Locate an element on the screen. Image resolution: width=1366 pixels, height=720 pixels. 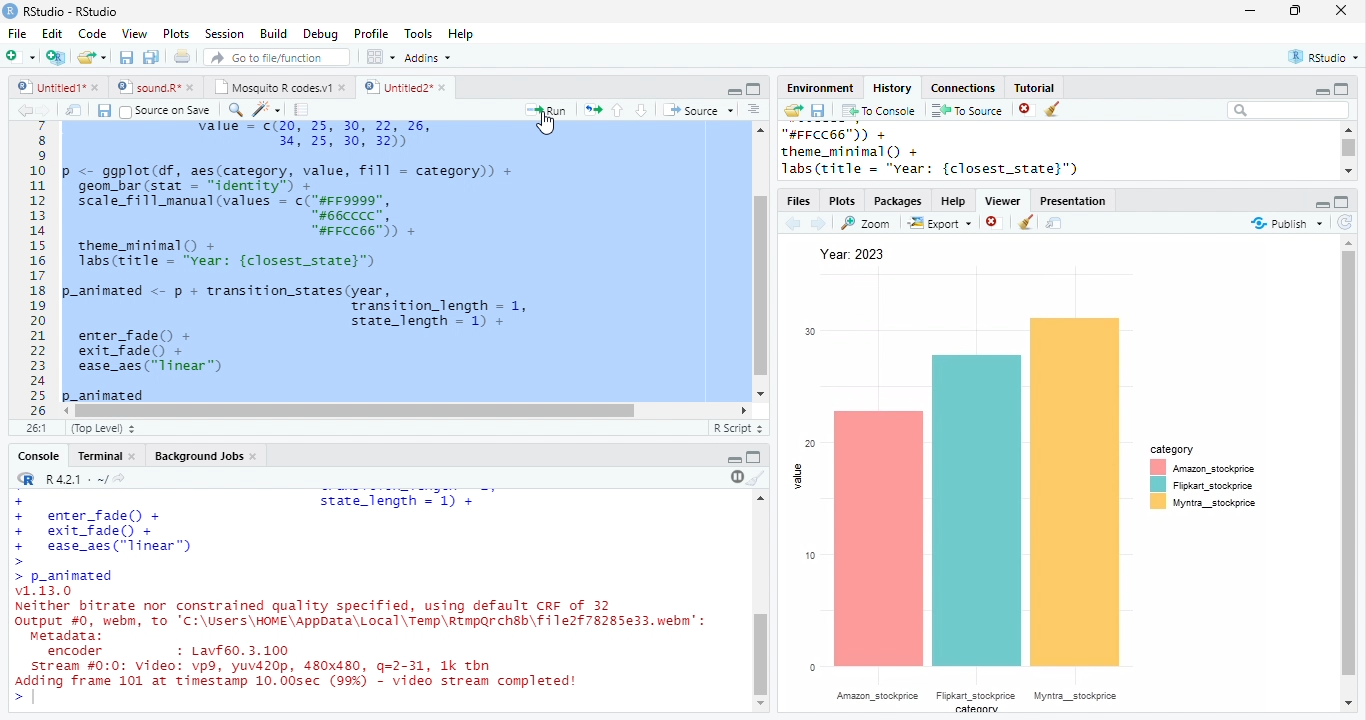
Run is located at coordinates (548, 110).